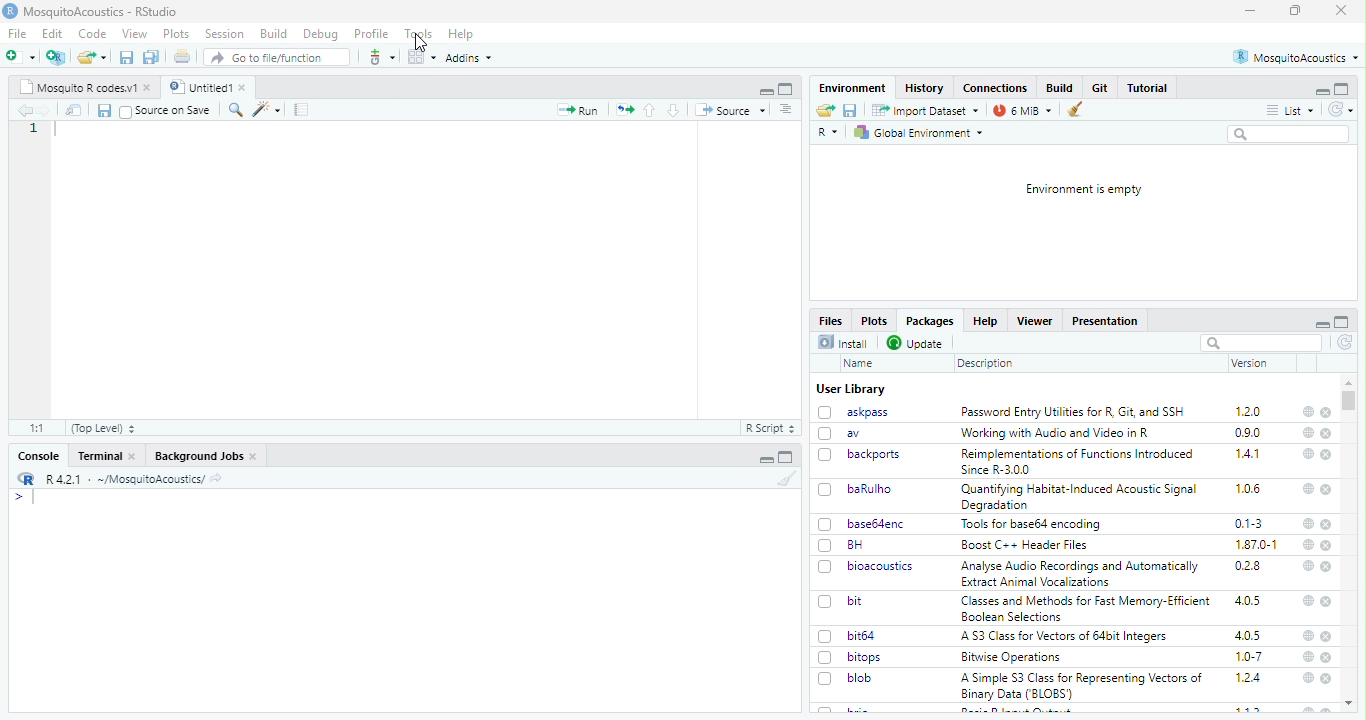 The height and width of the screenshot is (720, 1366). What do you see at coordinates (39, 428) in the screenshot?
I see `1:1` at bounding box center [39, 428].